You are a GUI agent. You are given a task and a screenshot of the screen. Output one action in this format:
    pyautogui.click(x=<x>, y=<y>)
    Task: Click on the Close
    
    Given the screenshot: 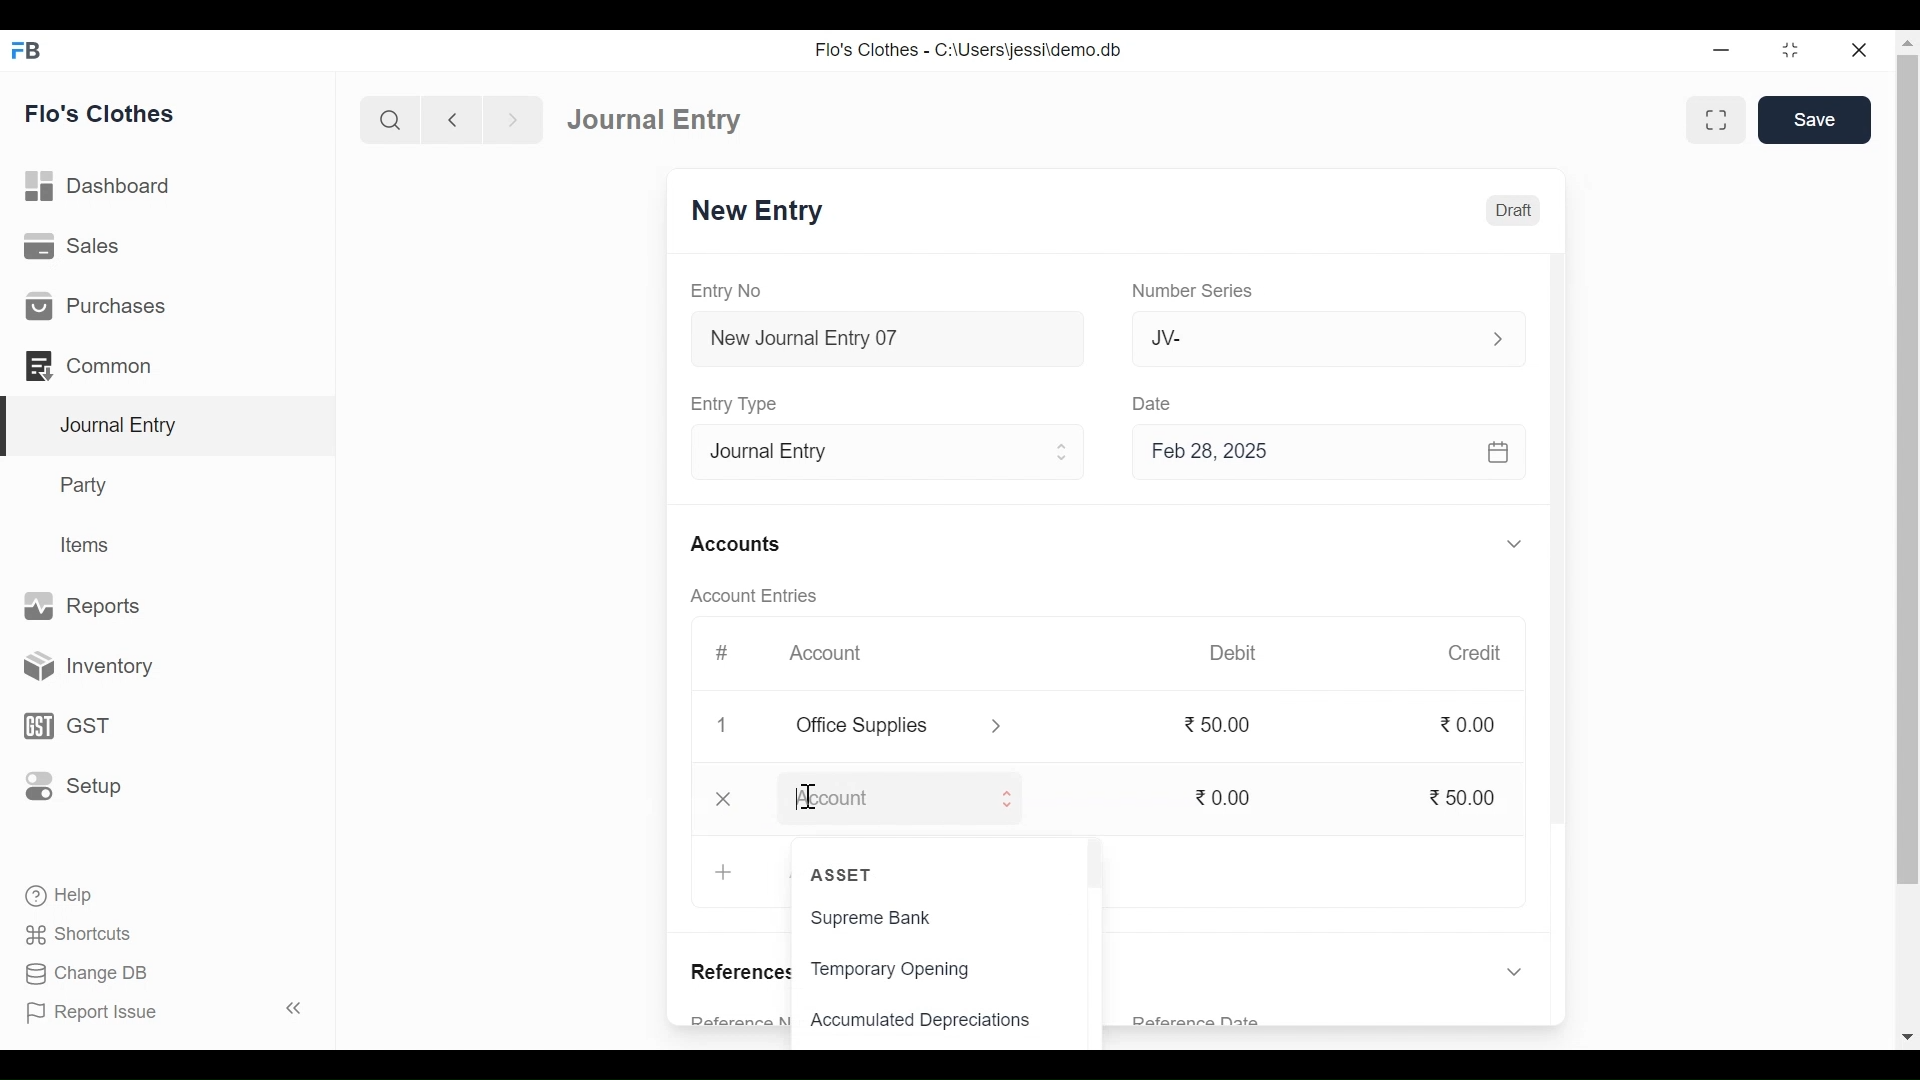 What is the action you would take?
    pyautogui.click(x=1862, y=51)
    